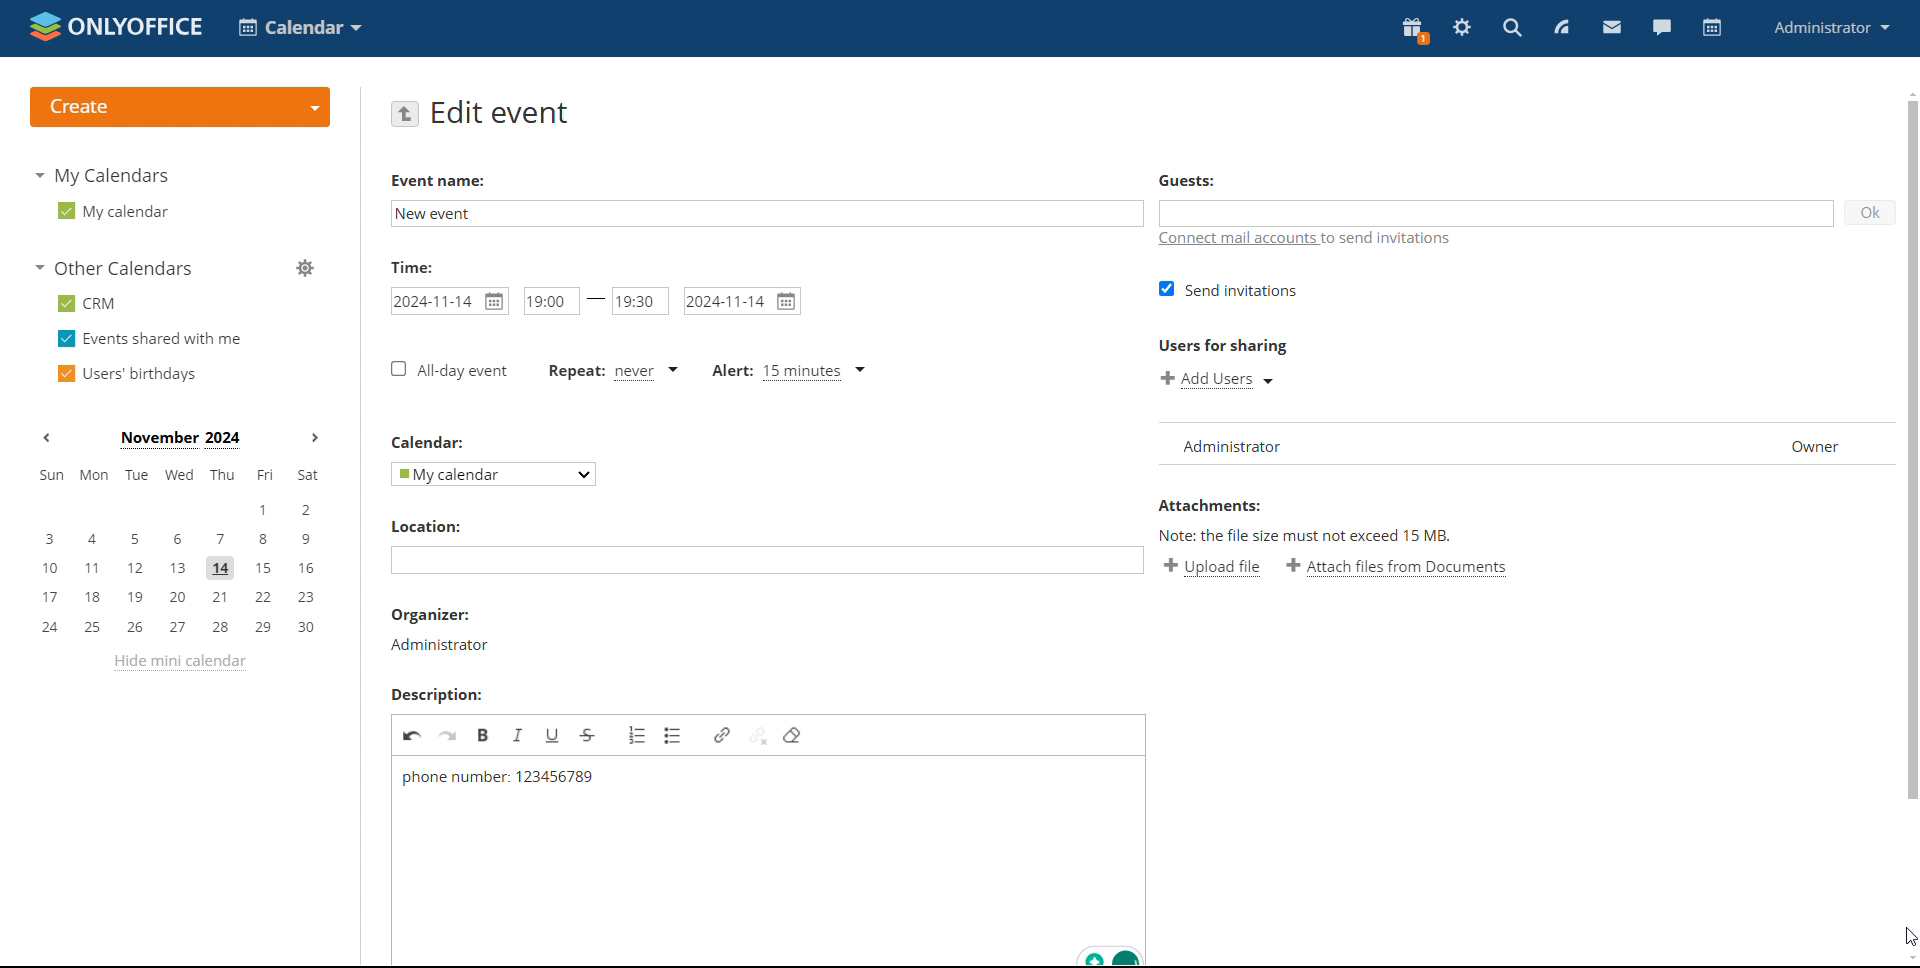  Describe the element at coordinates (1497, 211) in the screenshot. I see `add guests` at that location.